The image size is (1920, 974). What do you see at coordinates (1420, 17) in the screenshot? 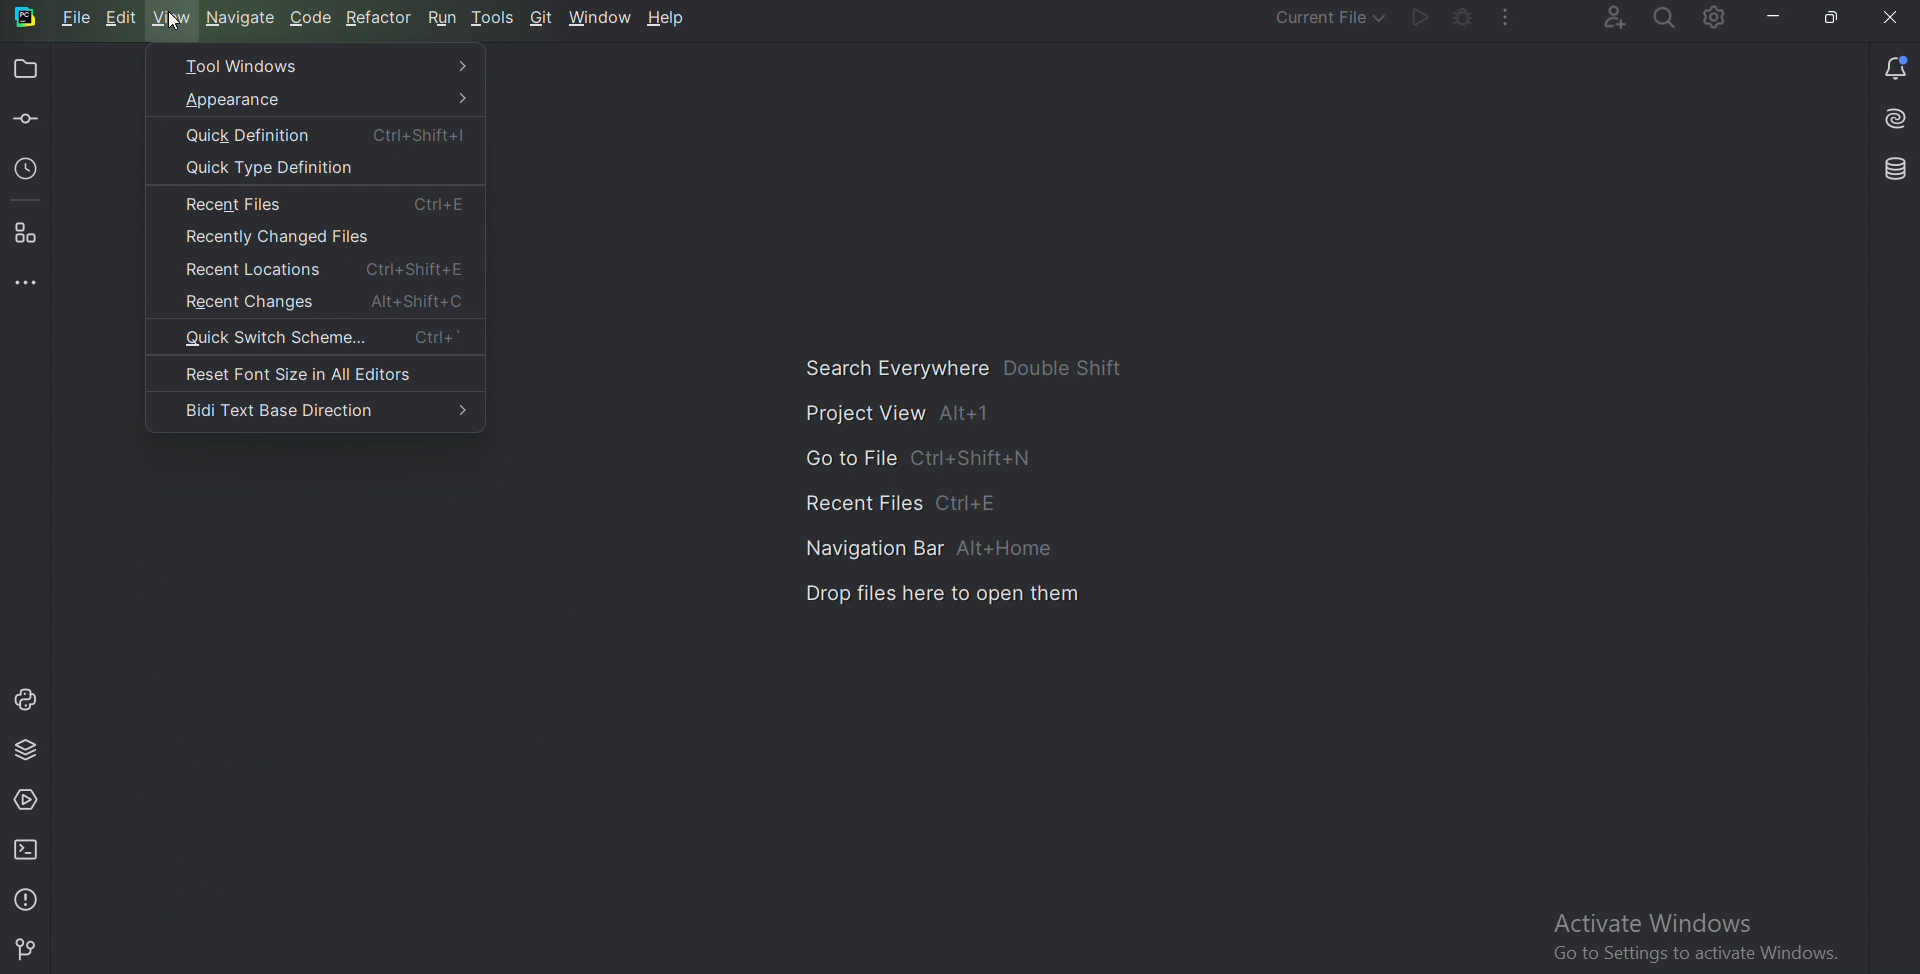
I see `Run ` at bounding box center [1420, 17].